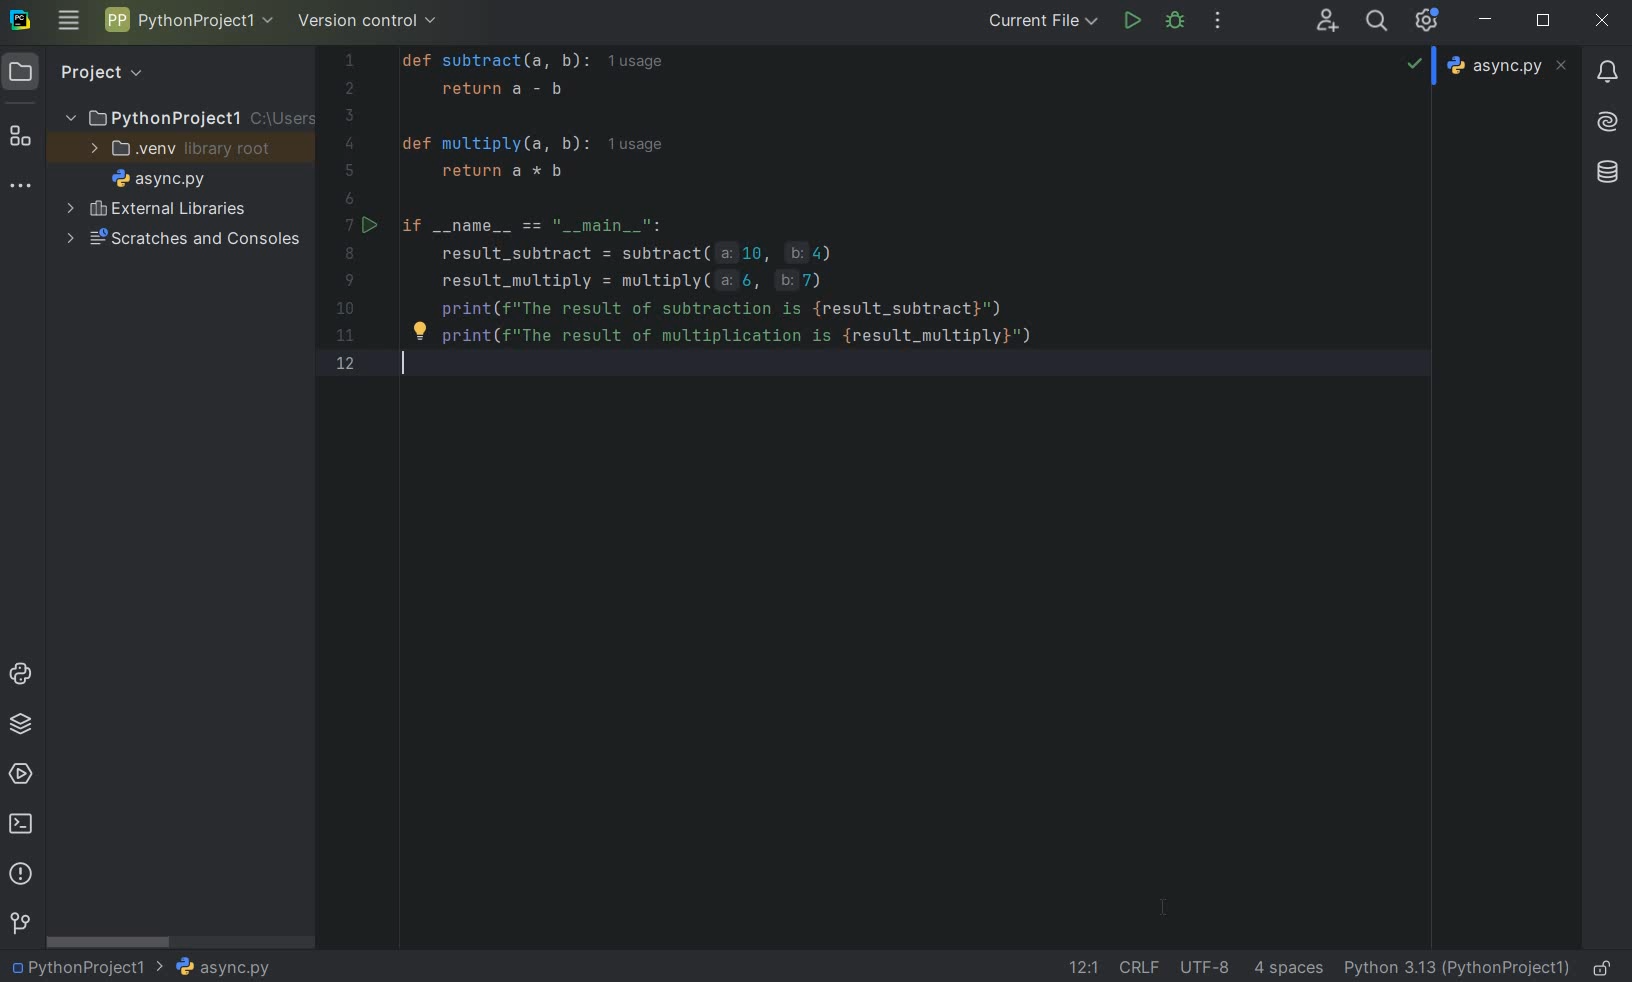 This screenshot has height=982, width=1632. Describe the element at coordinates (1083, 967) in the screenshot. I see `go to line` at that location.